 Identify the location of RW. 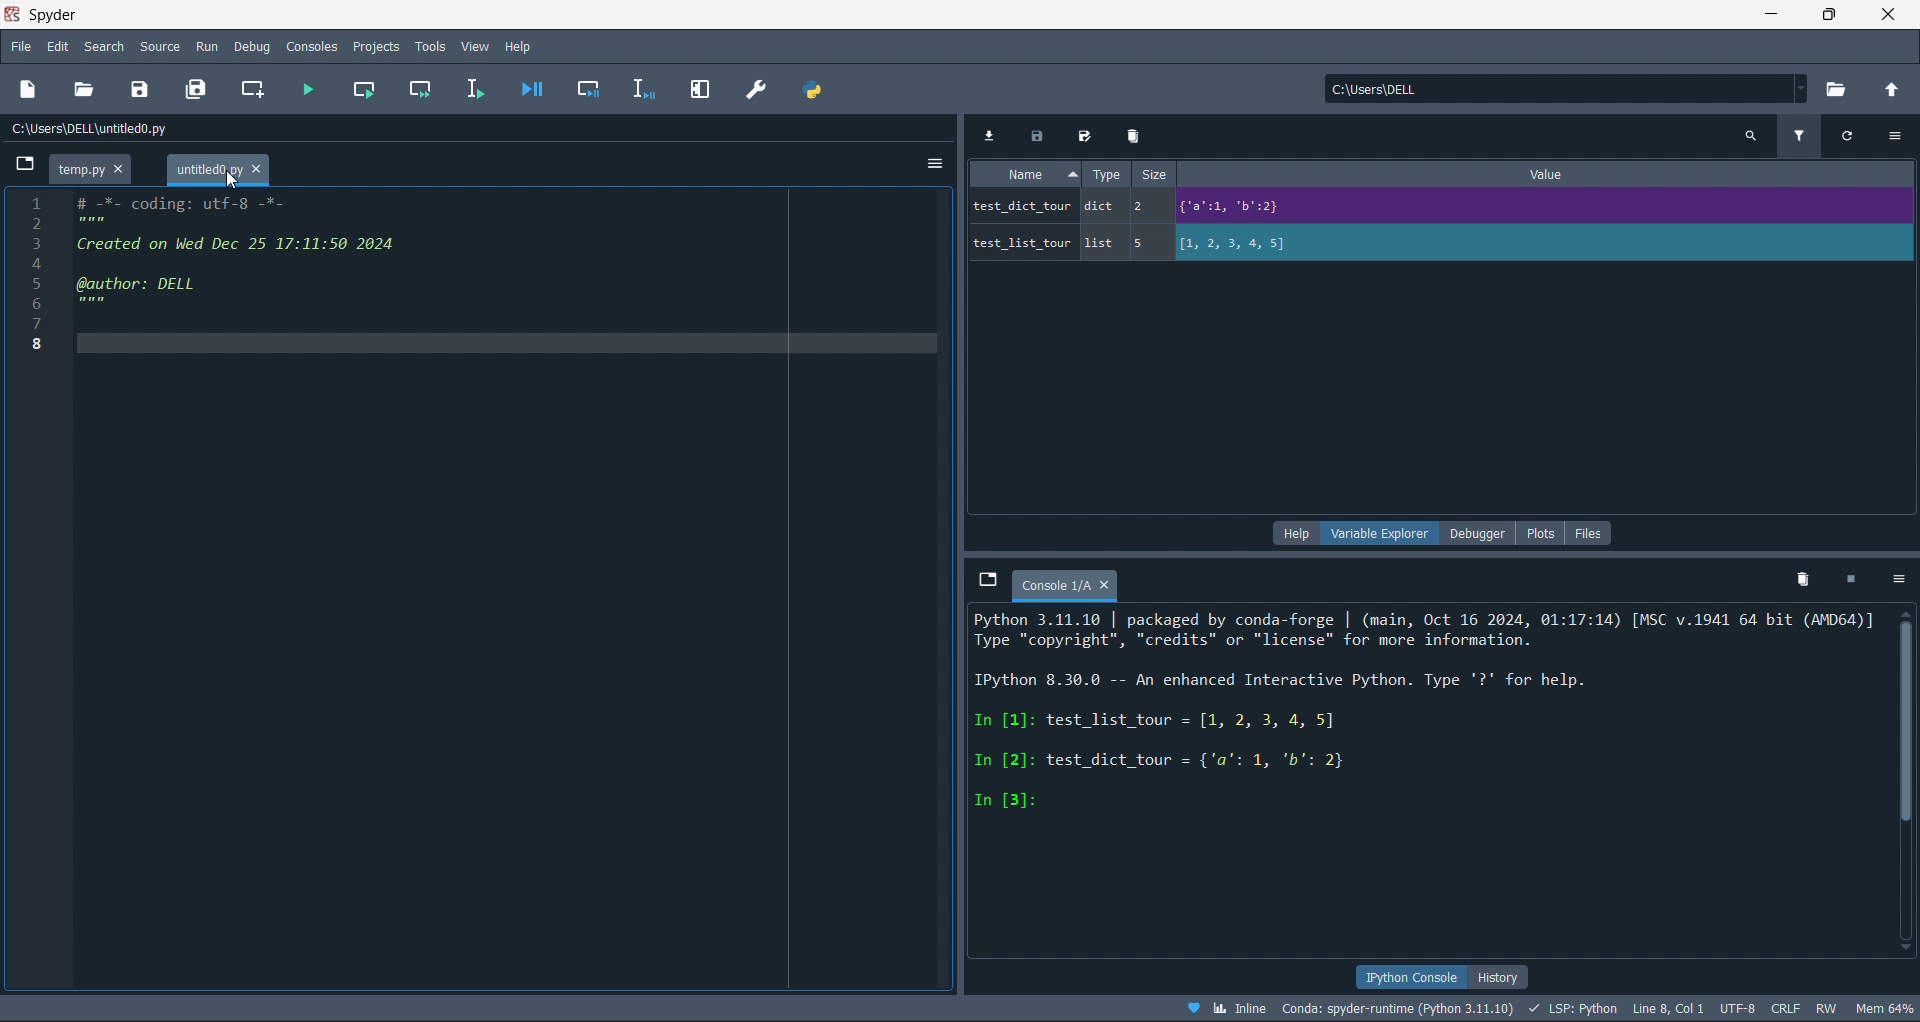
(1828, 1011).